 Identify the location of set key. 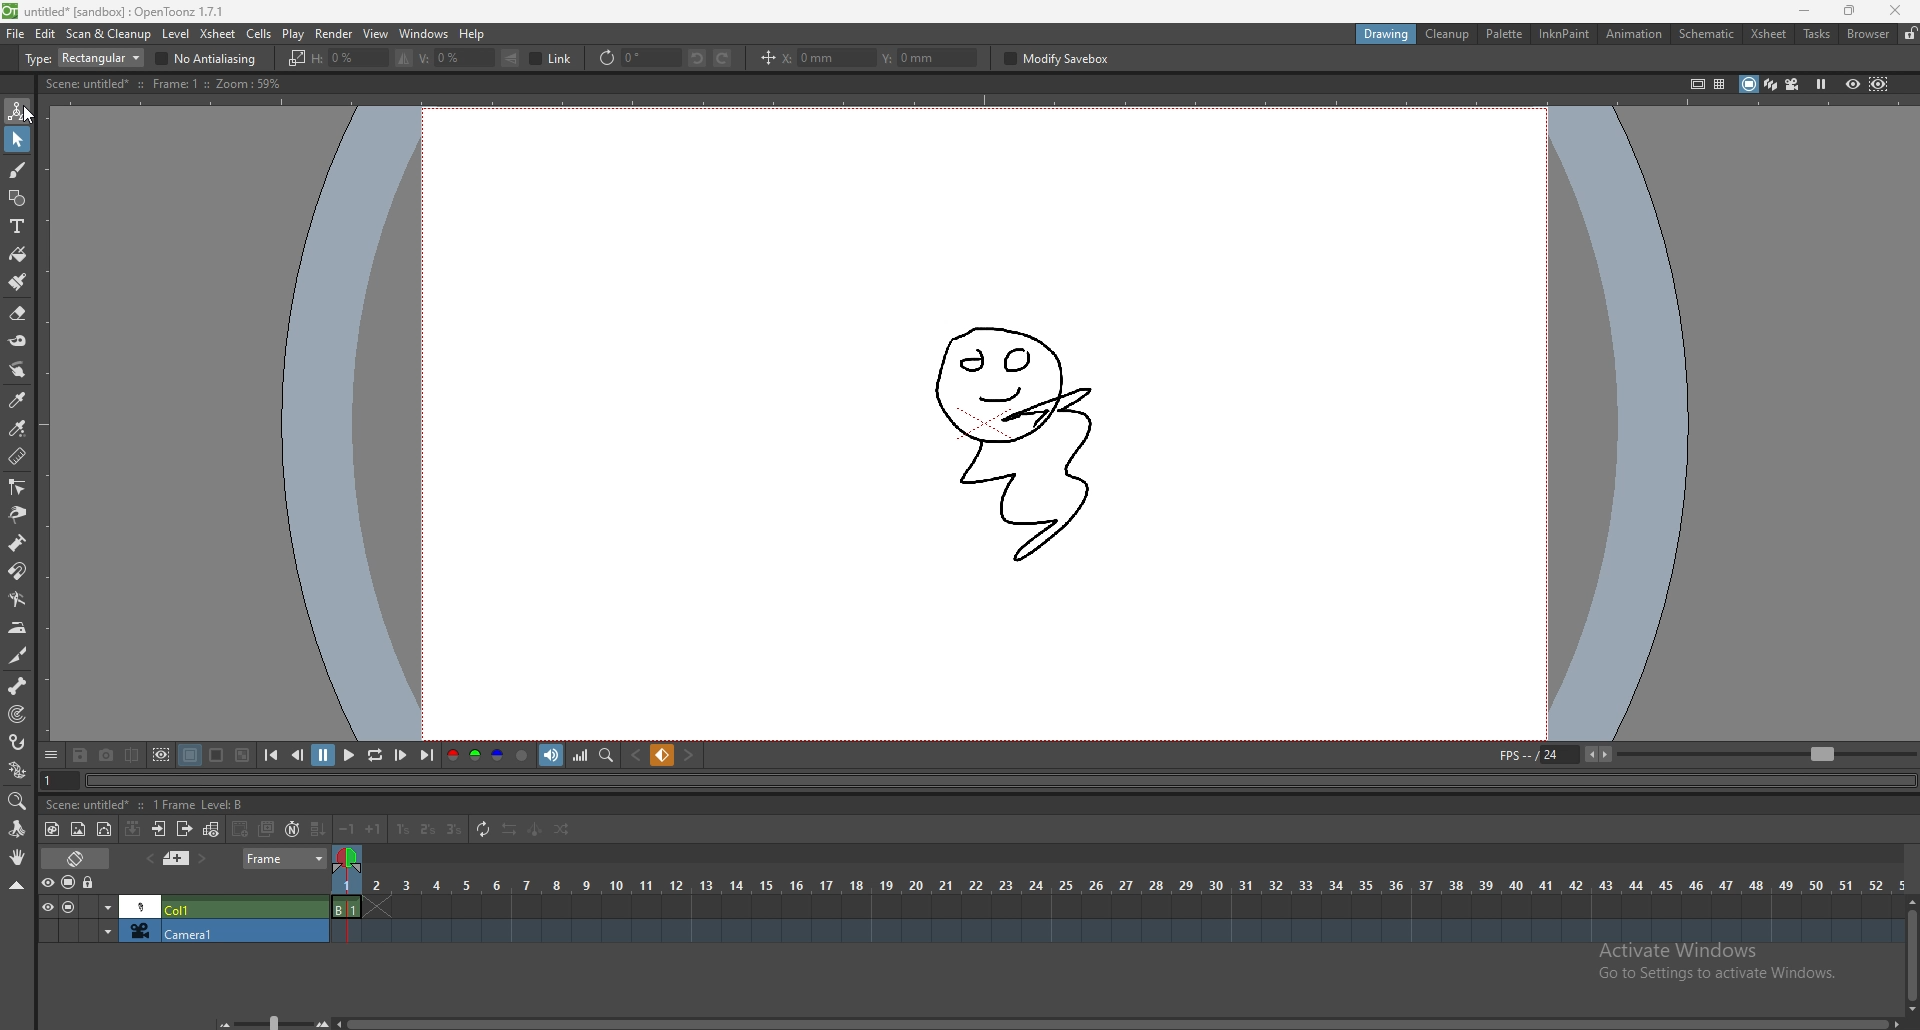
(664, 755).